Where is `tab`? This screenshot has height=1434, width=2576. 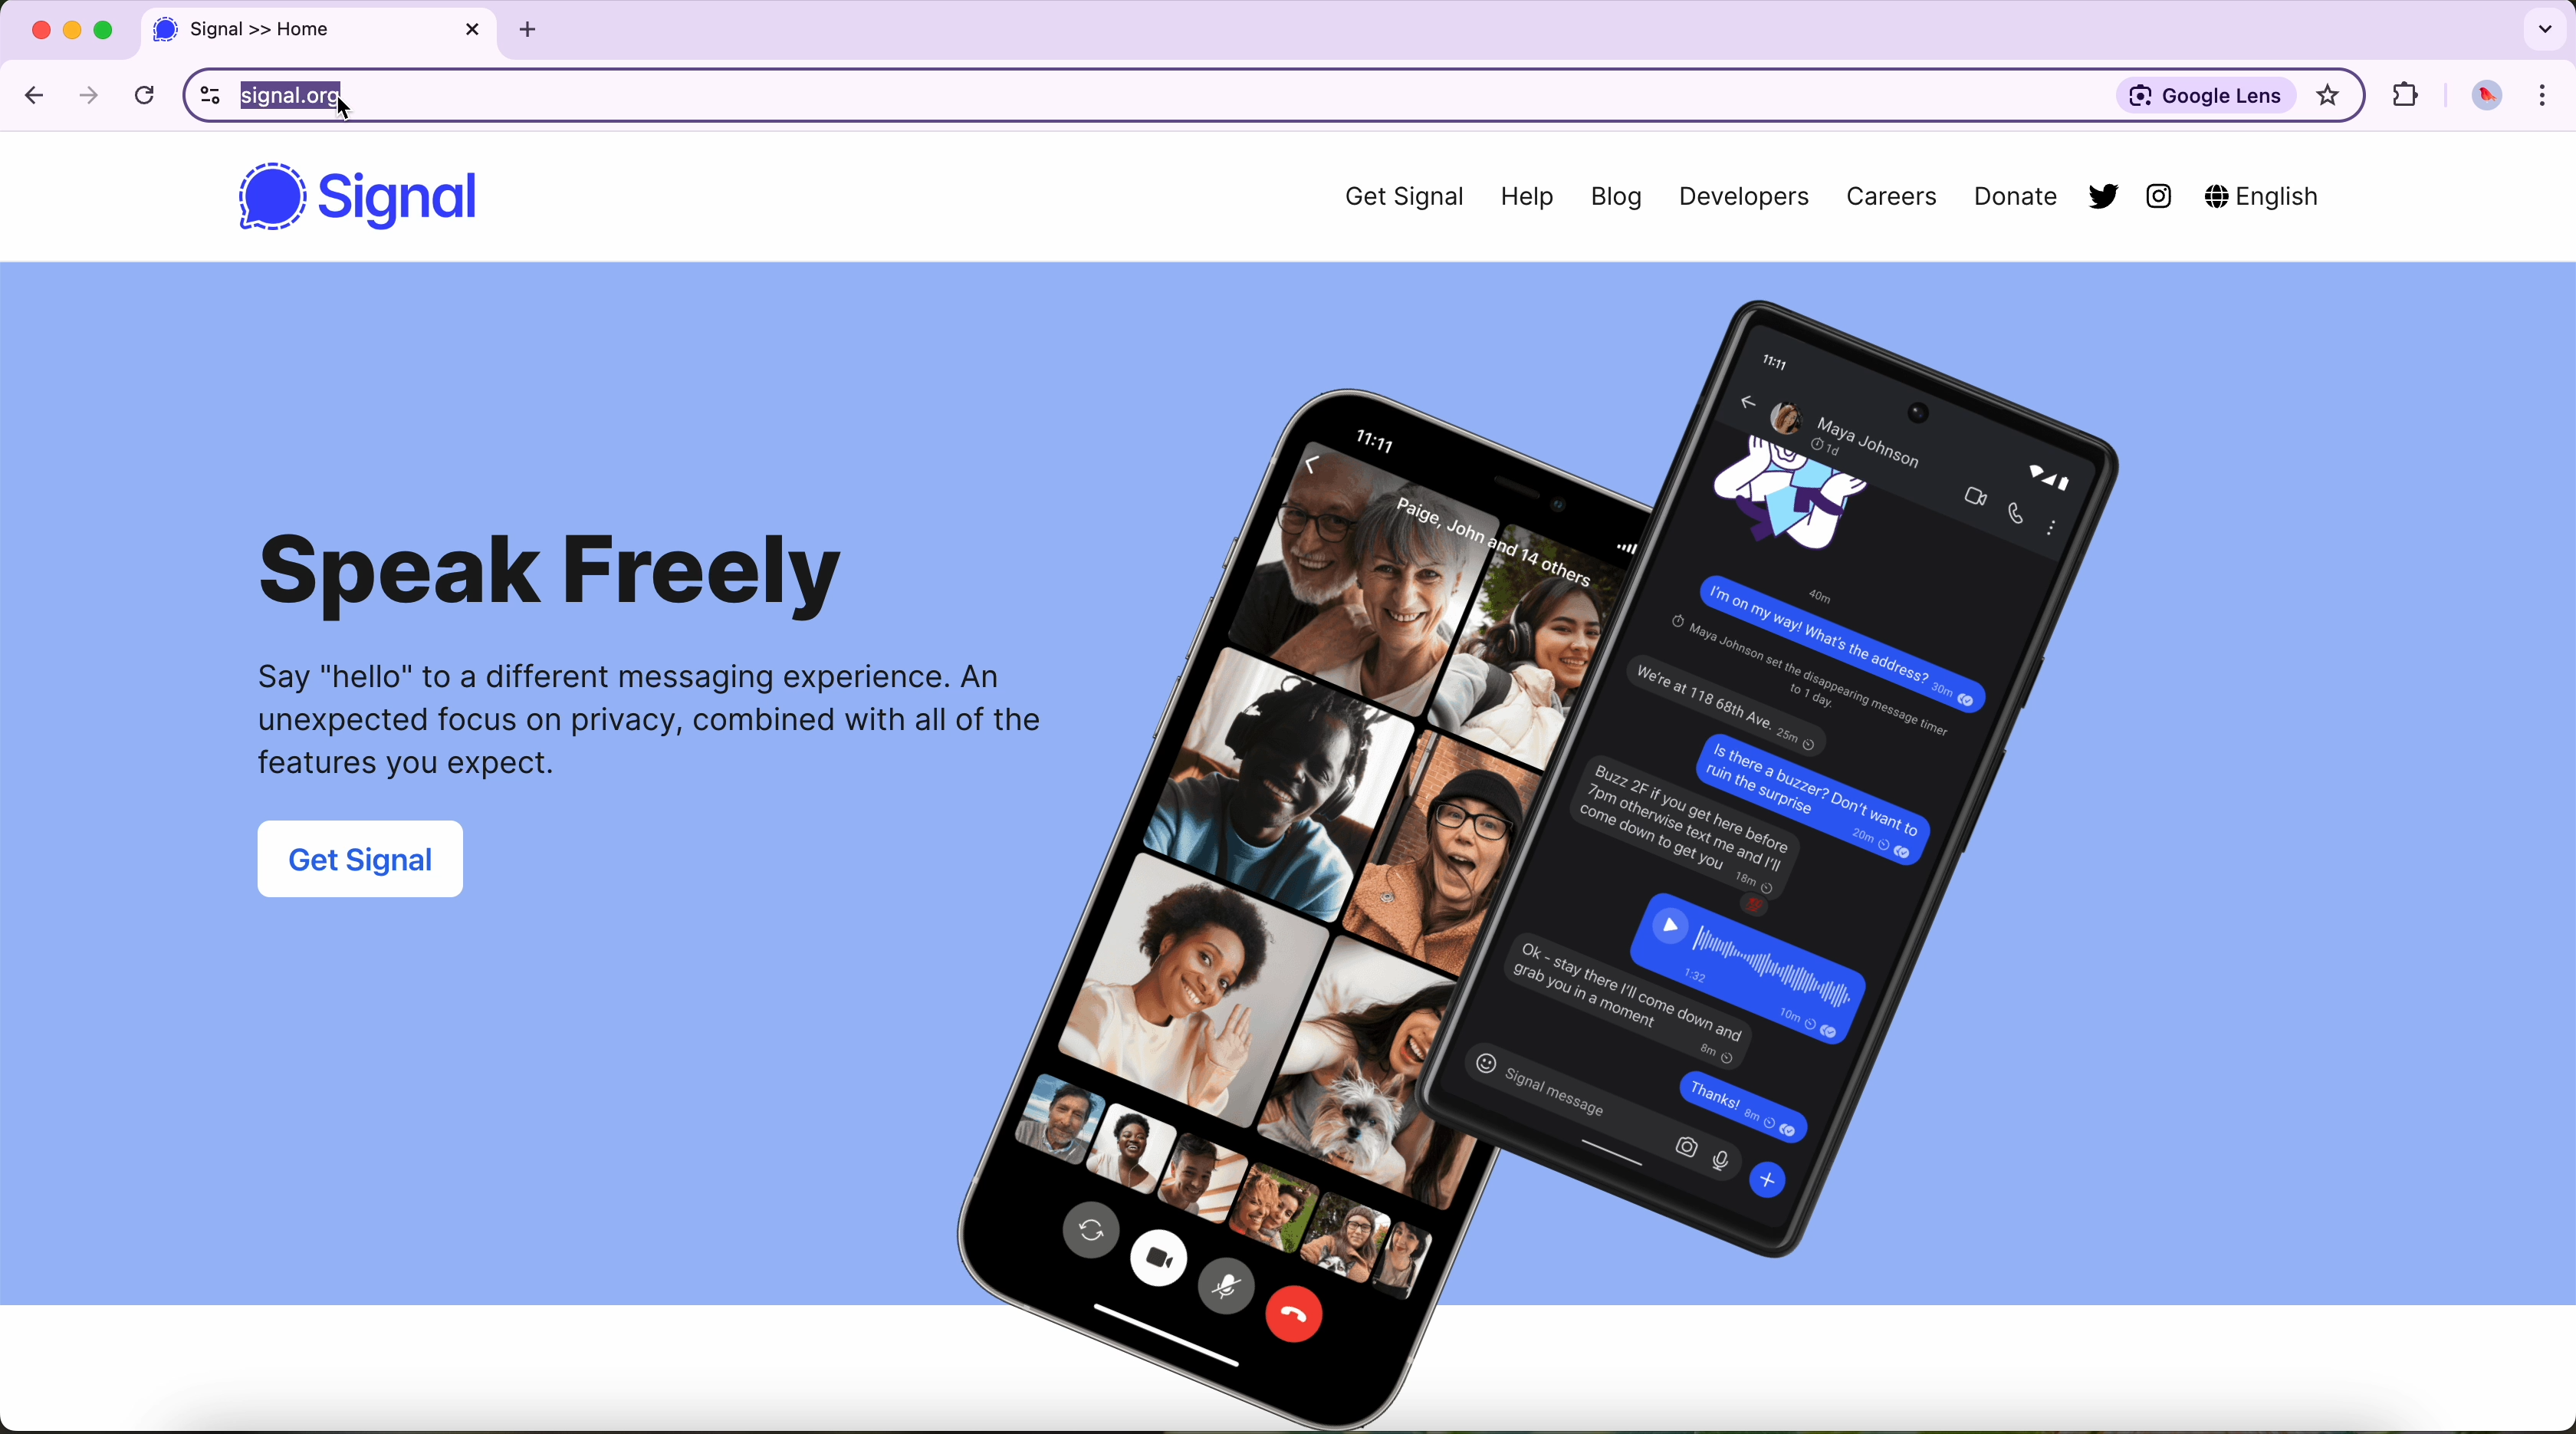 tab is located at coordinates (320, 32).